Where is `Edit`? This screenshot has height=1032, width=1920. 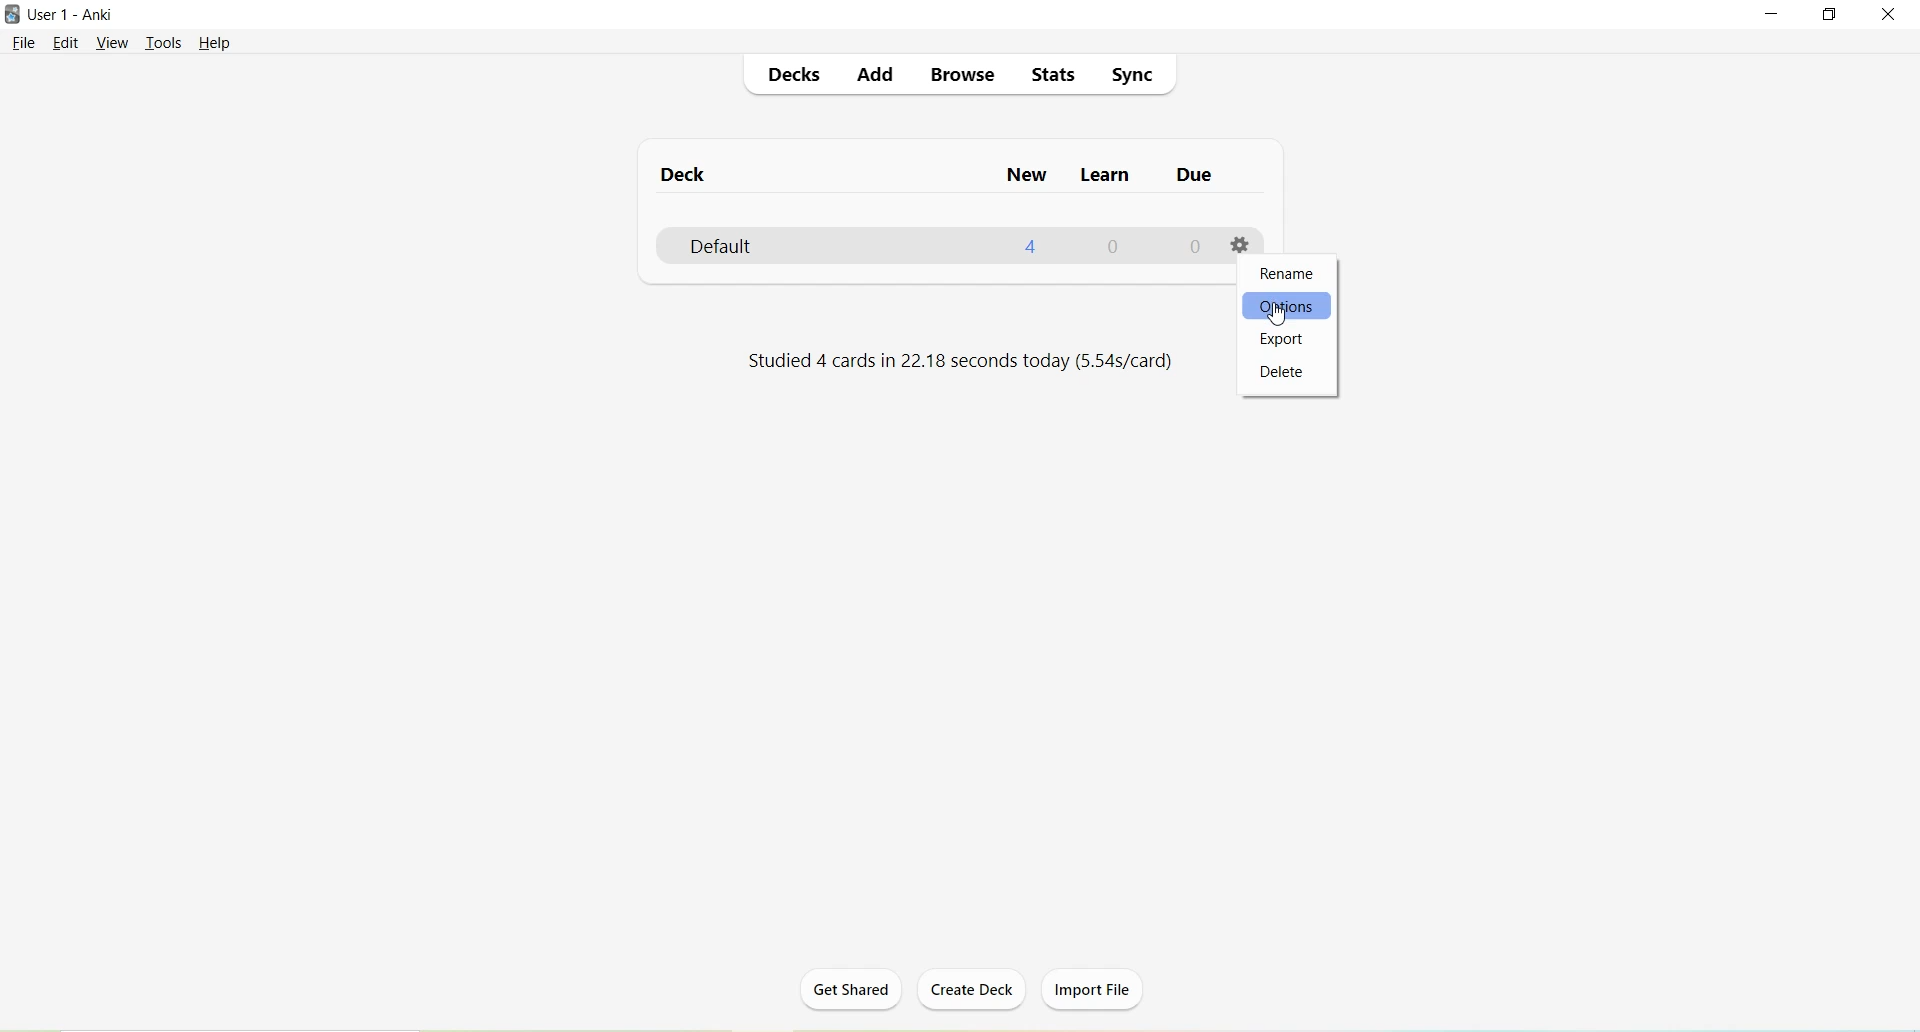 Edit is located at coordinates (67, 42).